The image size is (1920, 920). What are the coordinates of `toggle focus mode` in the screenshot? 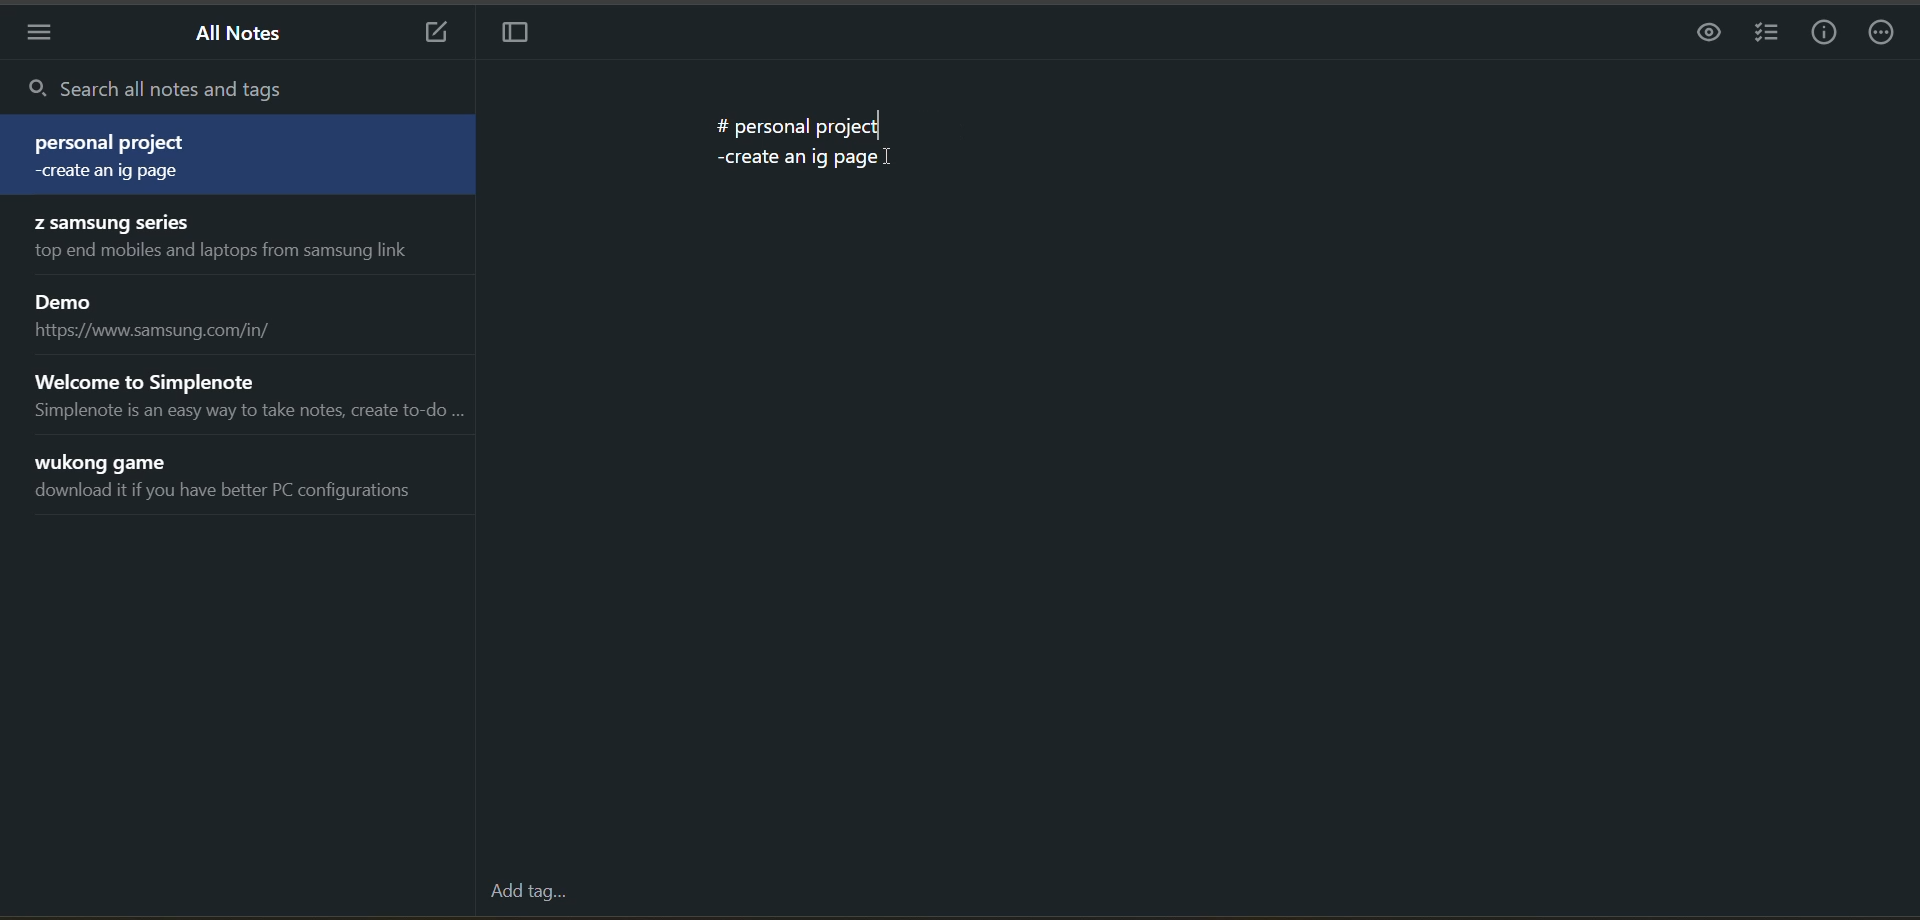 It's located at (517, 36).